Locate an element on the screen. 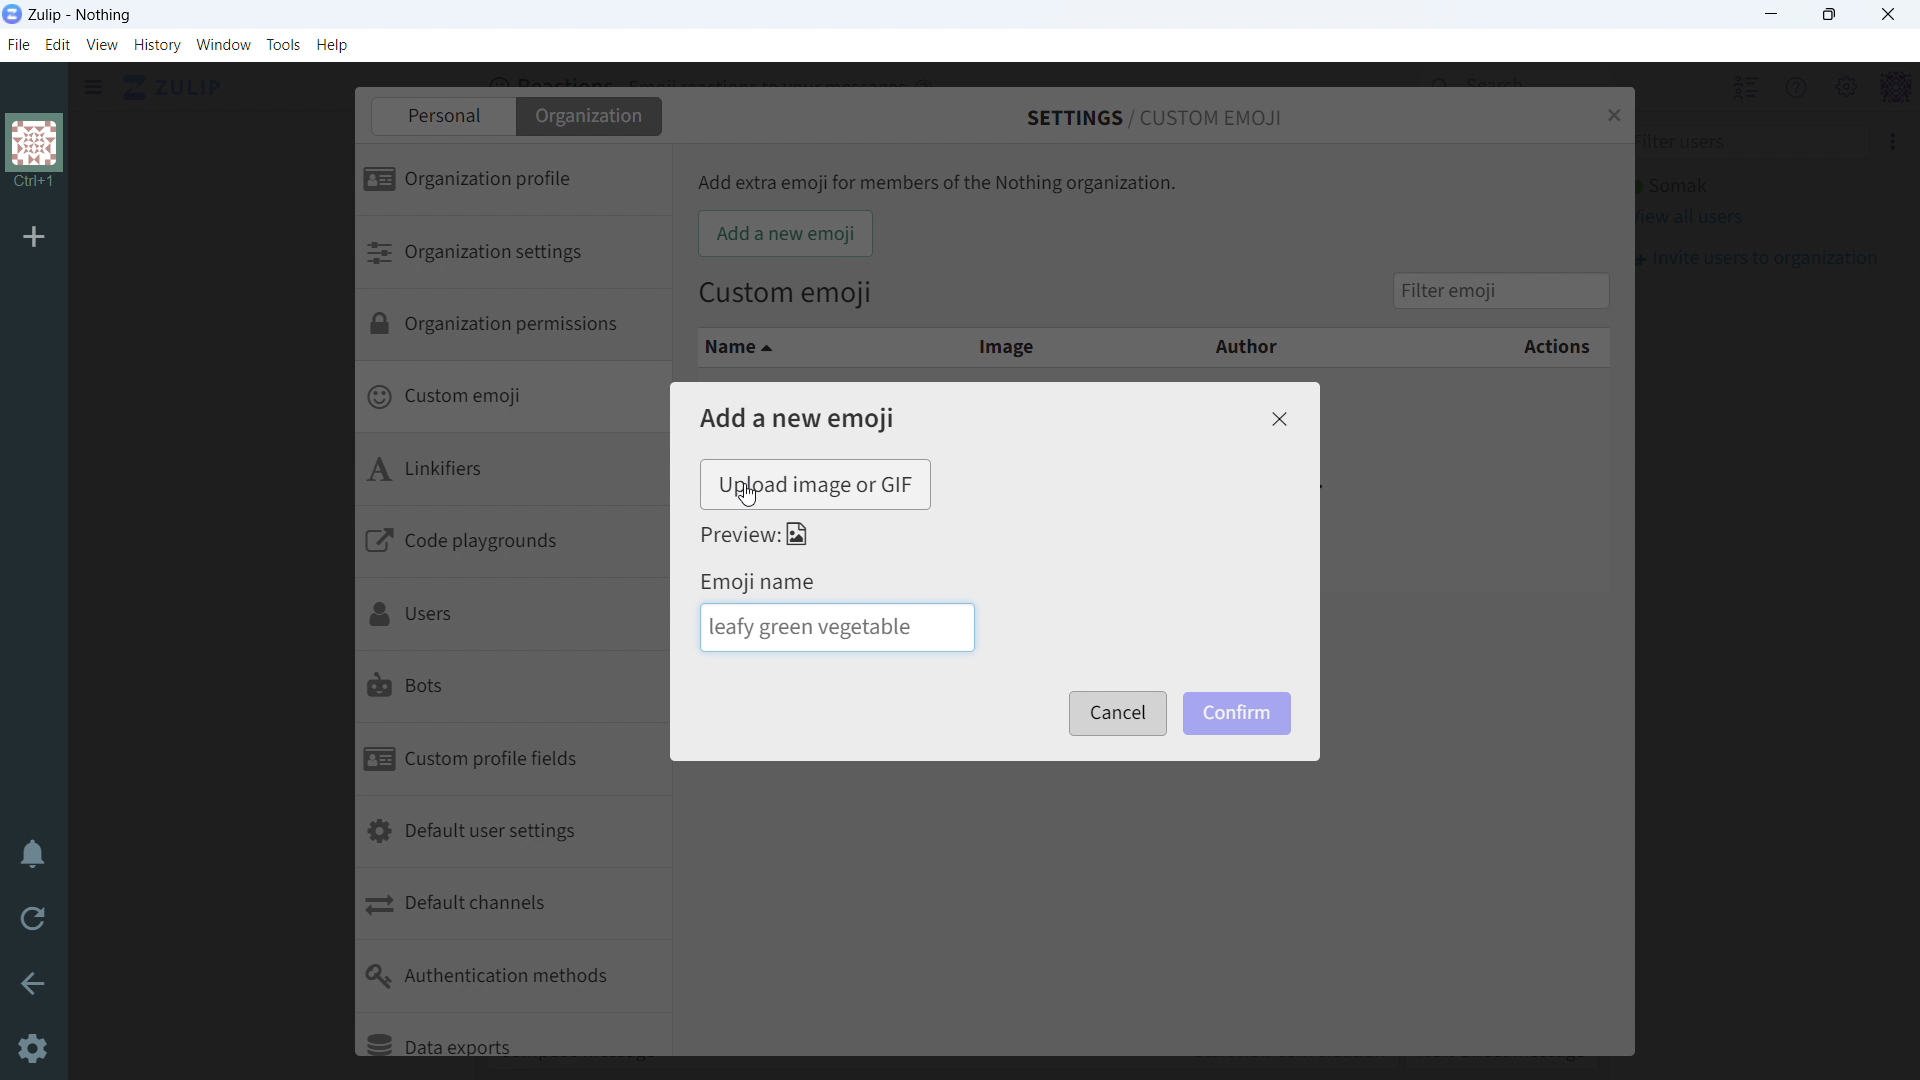 The width and height of the screenshot is (1920, 1080). active user is located at coordinates (1671, 186).